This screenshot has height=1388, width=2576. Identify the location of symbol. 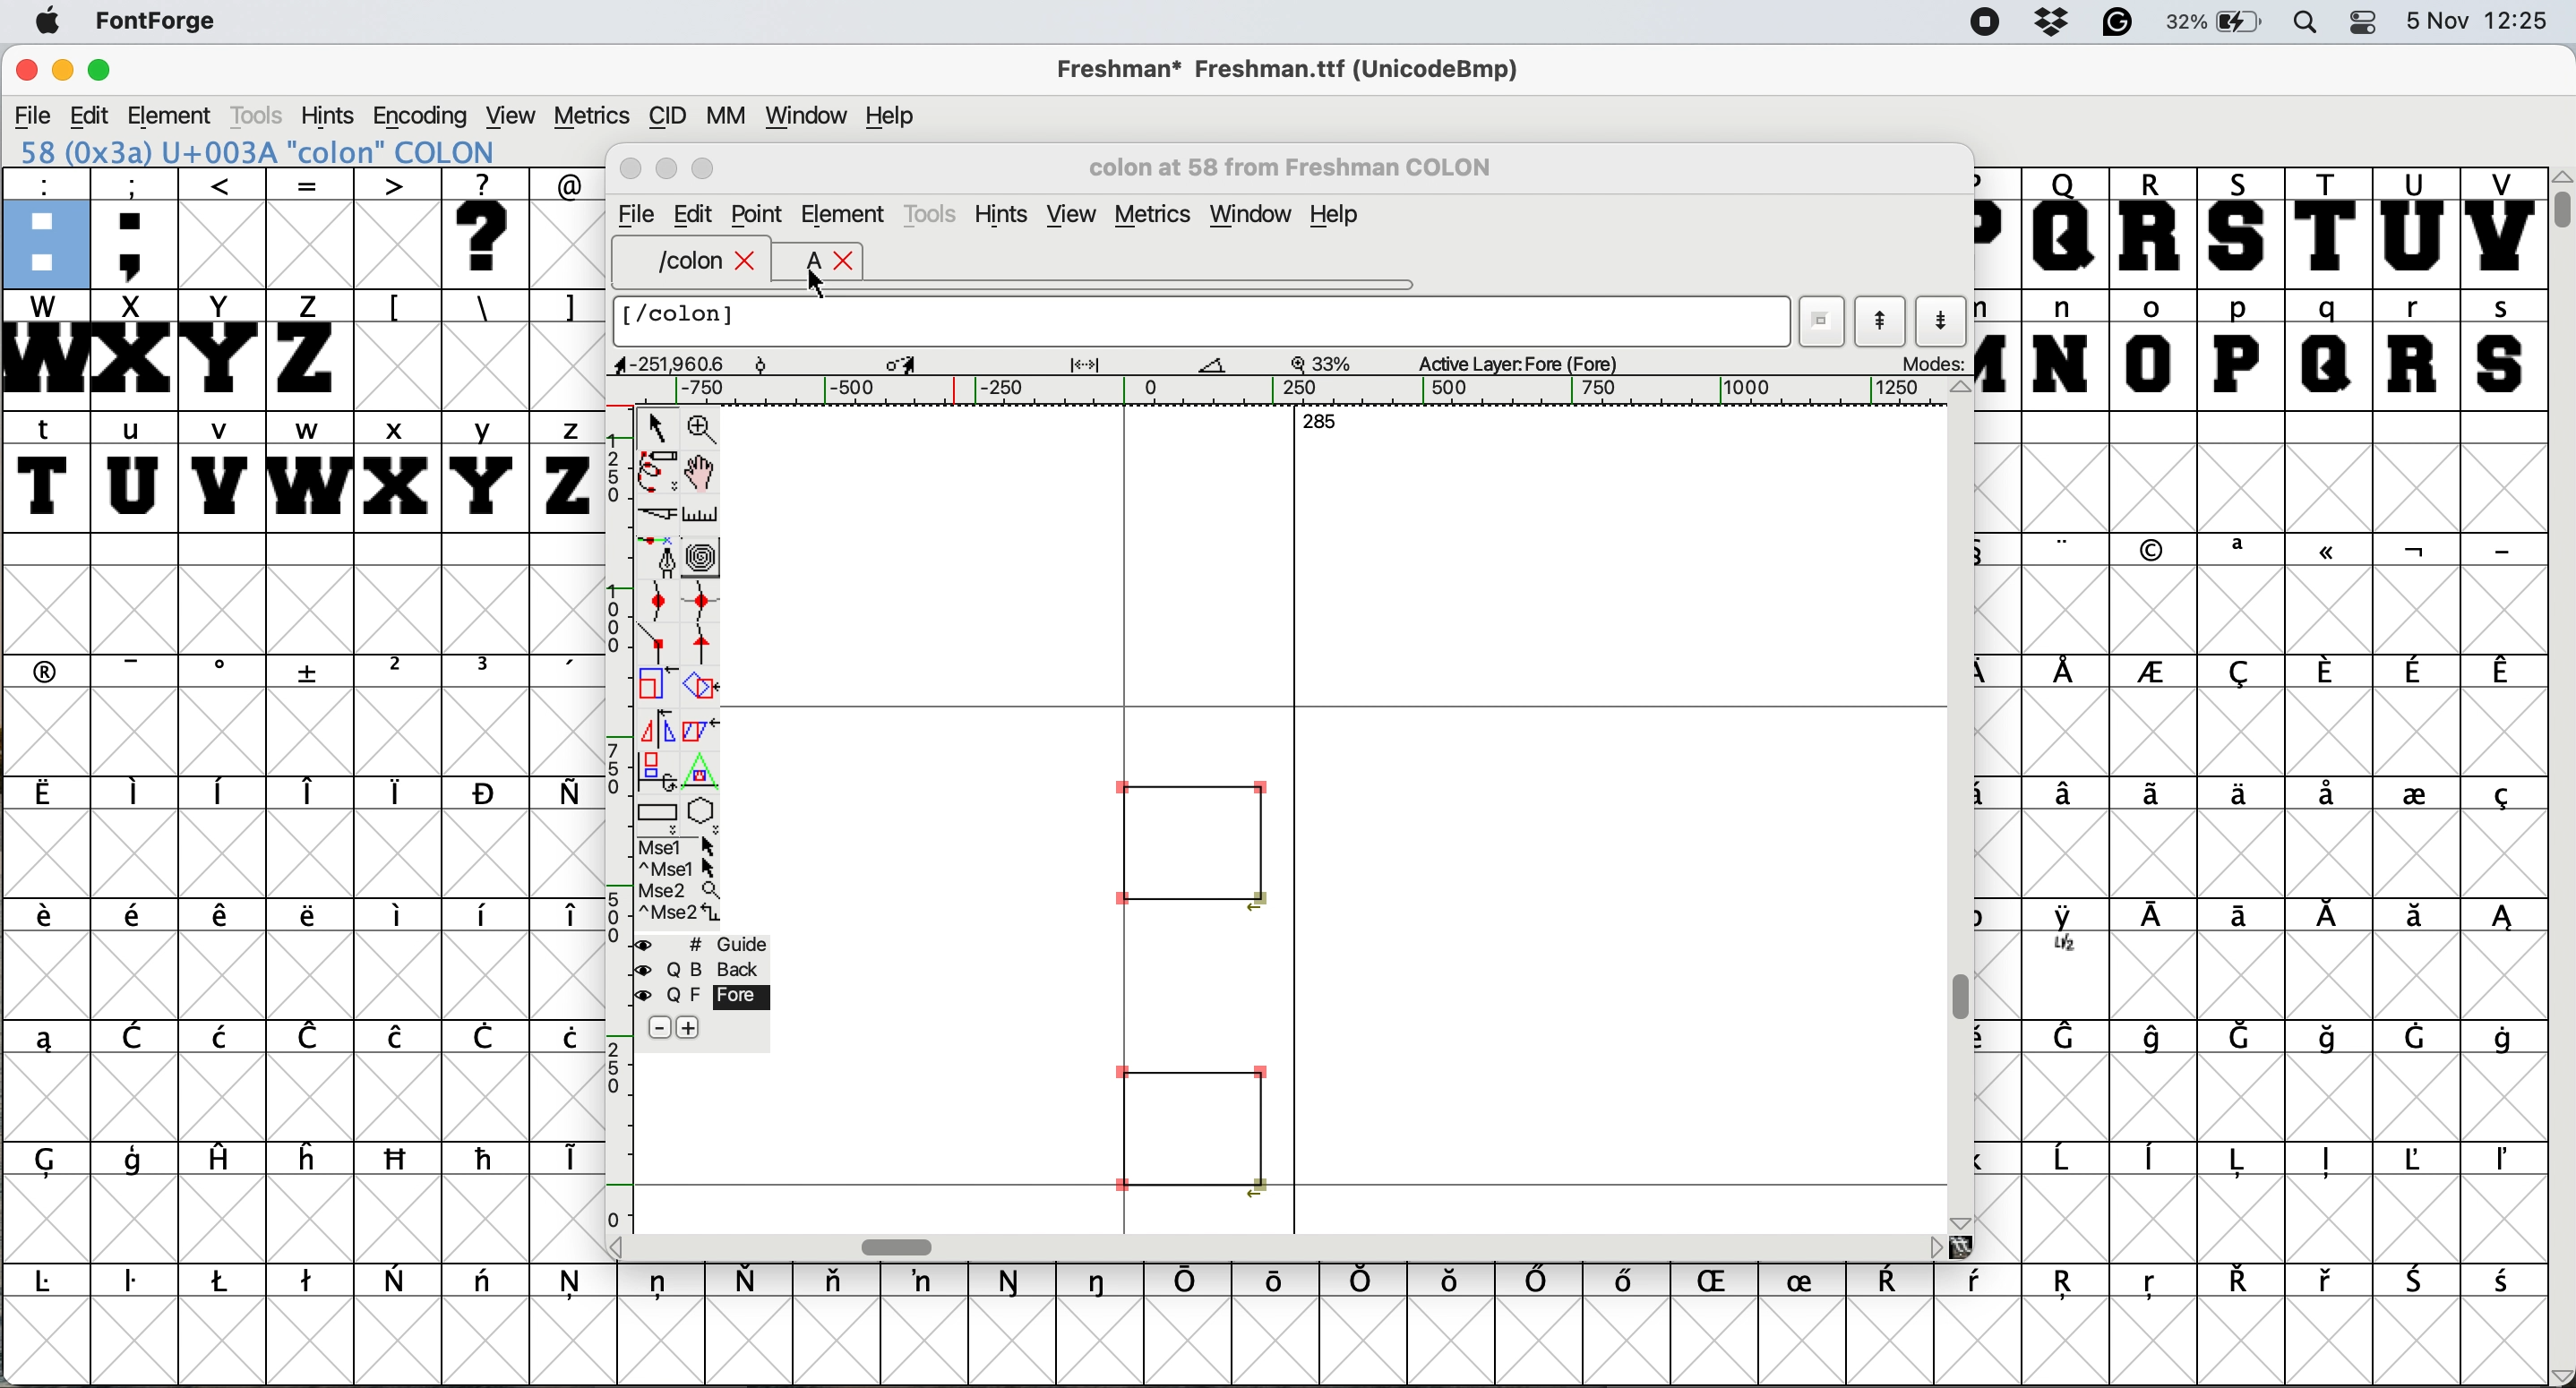
(754, 1278).